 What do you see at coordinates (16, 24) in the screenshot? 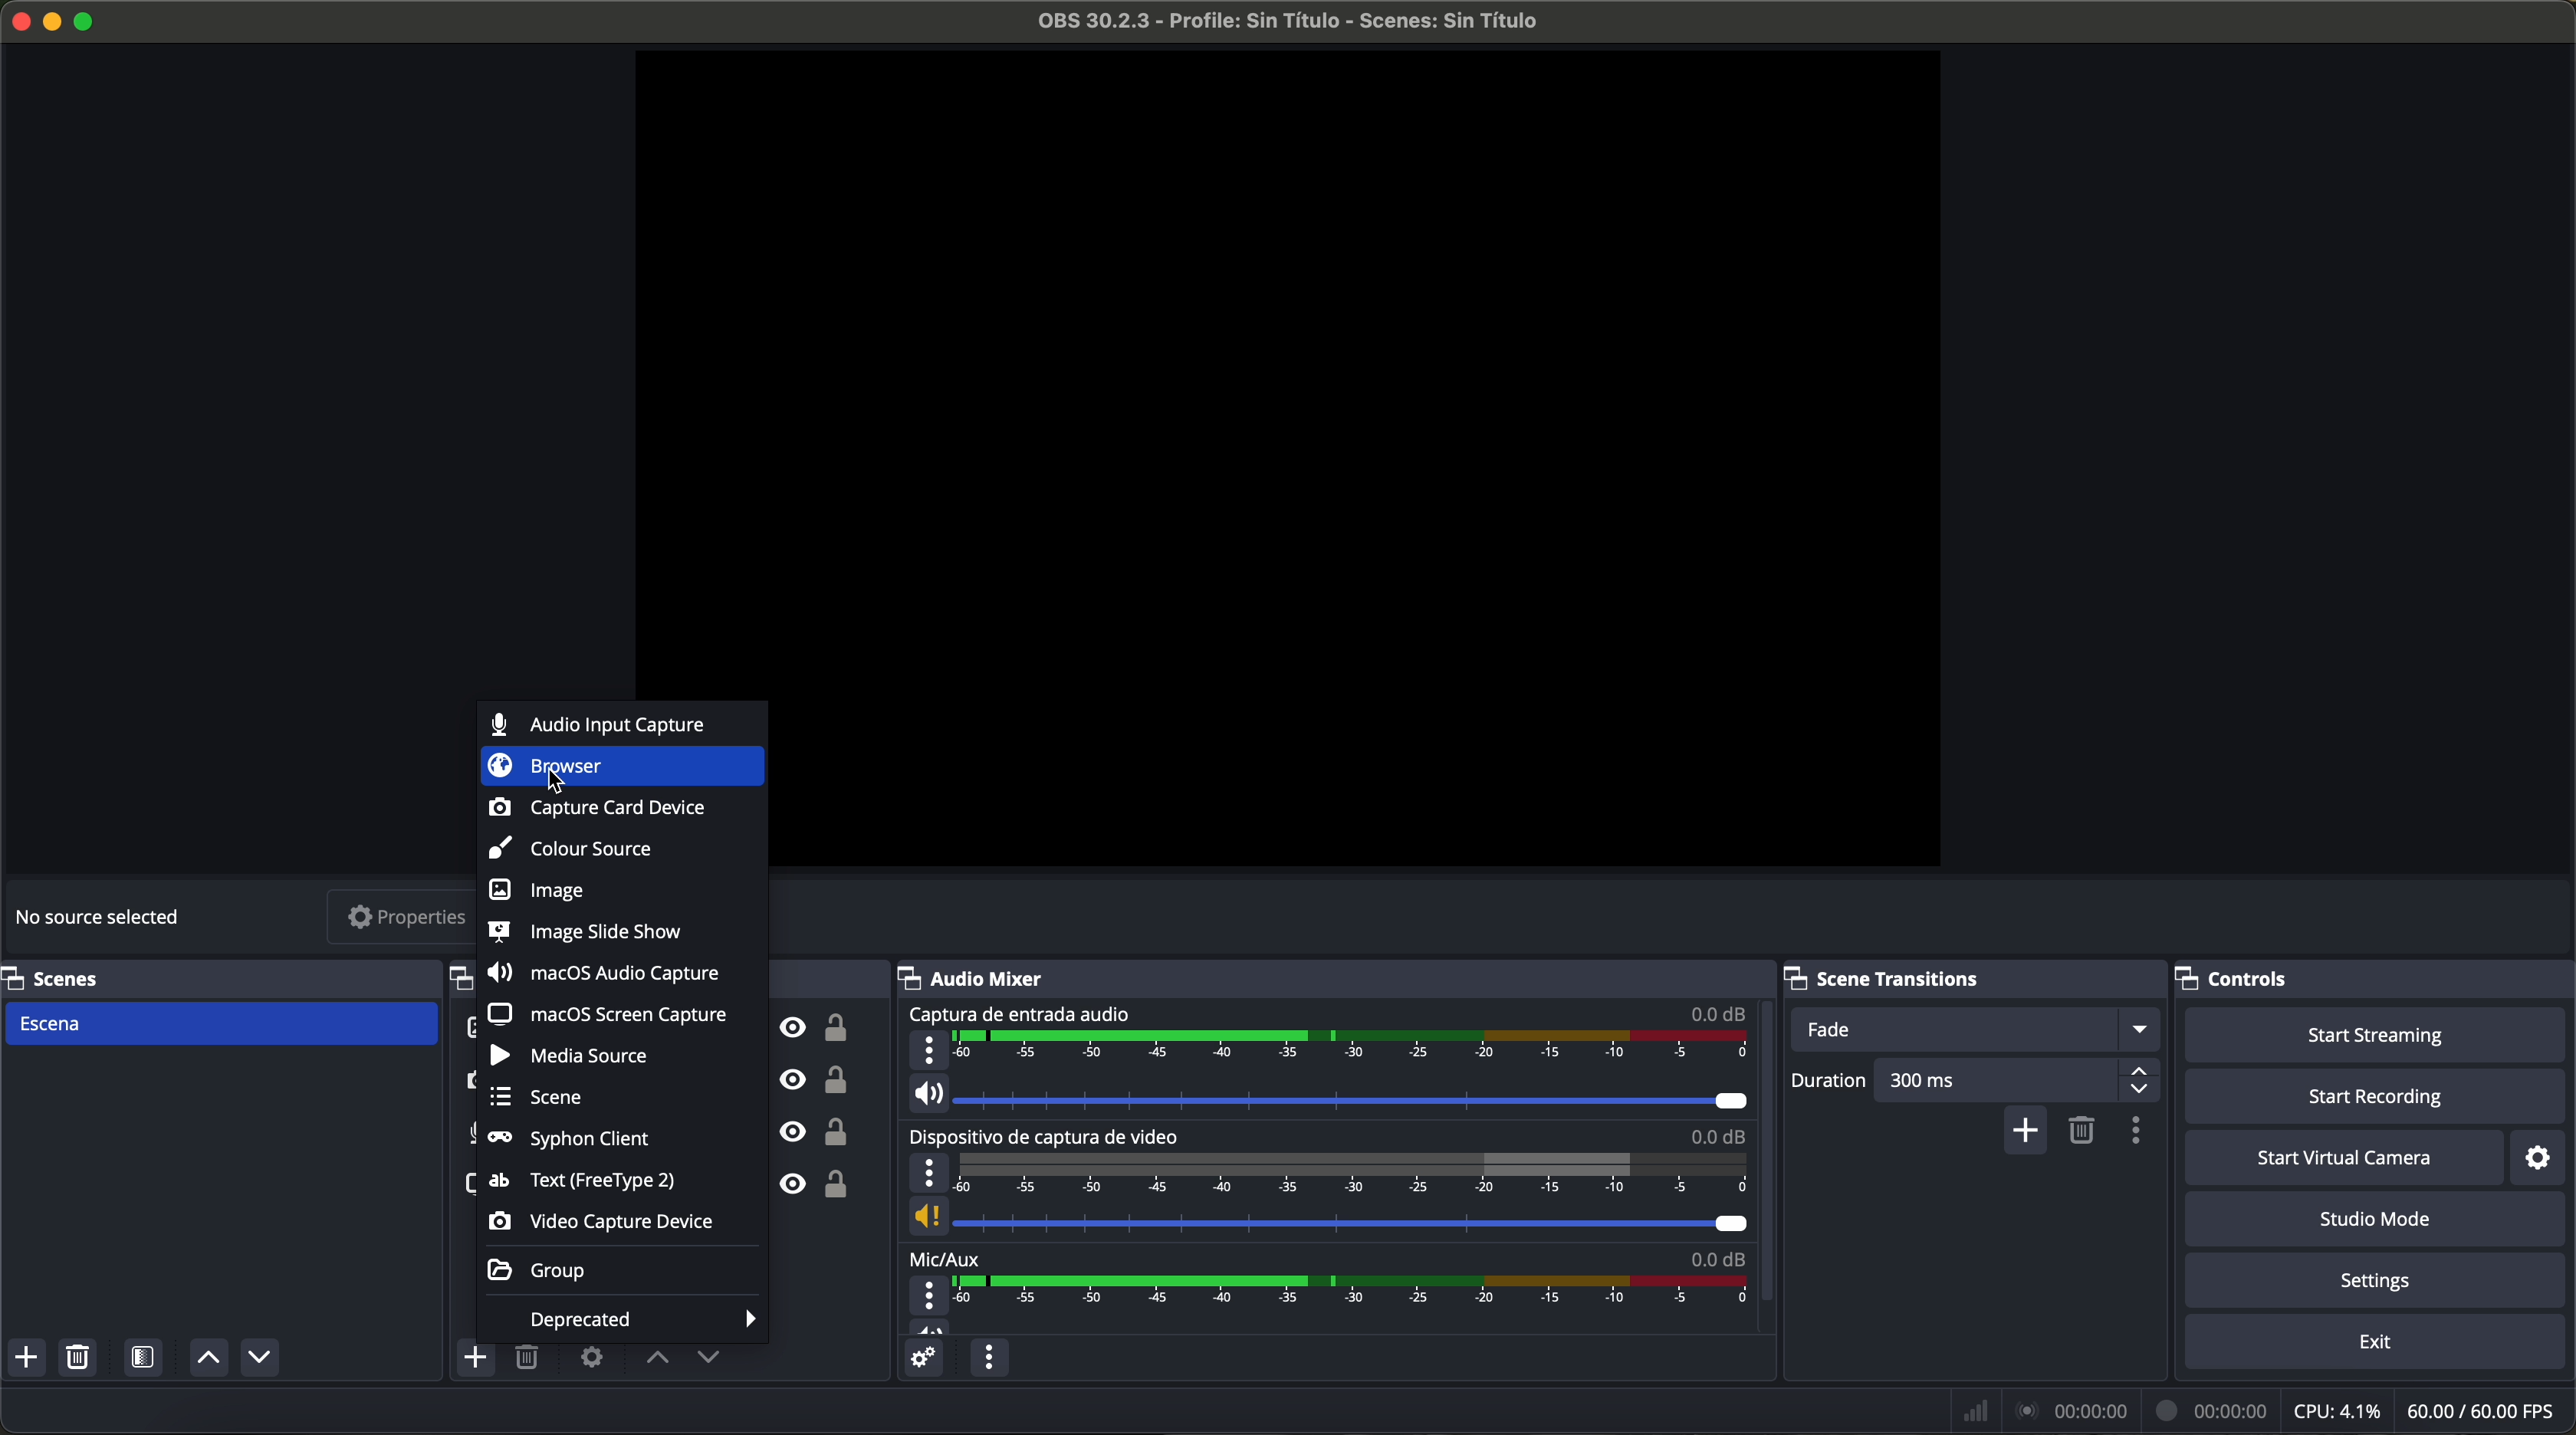
I see `close program` at bounding box center [16, 24].